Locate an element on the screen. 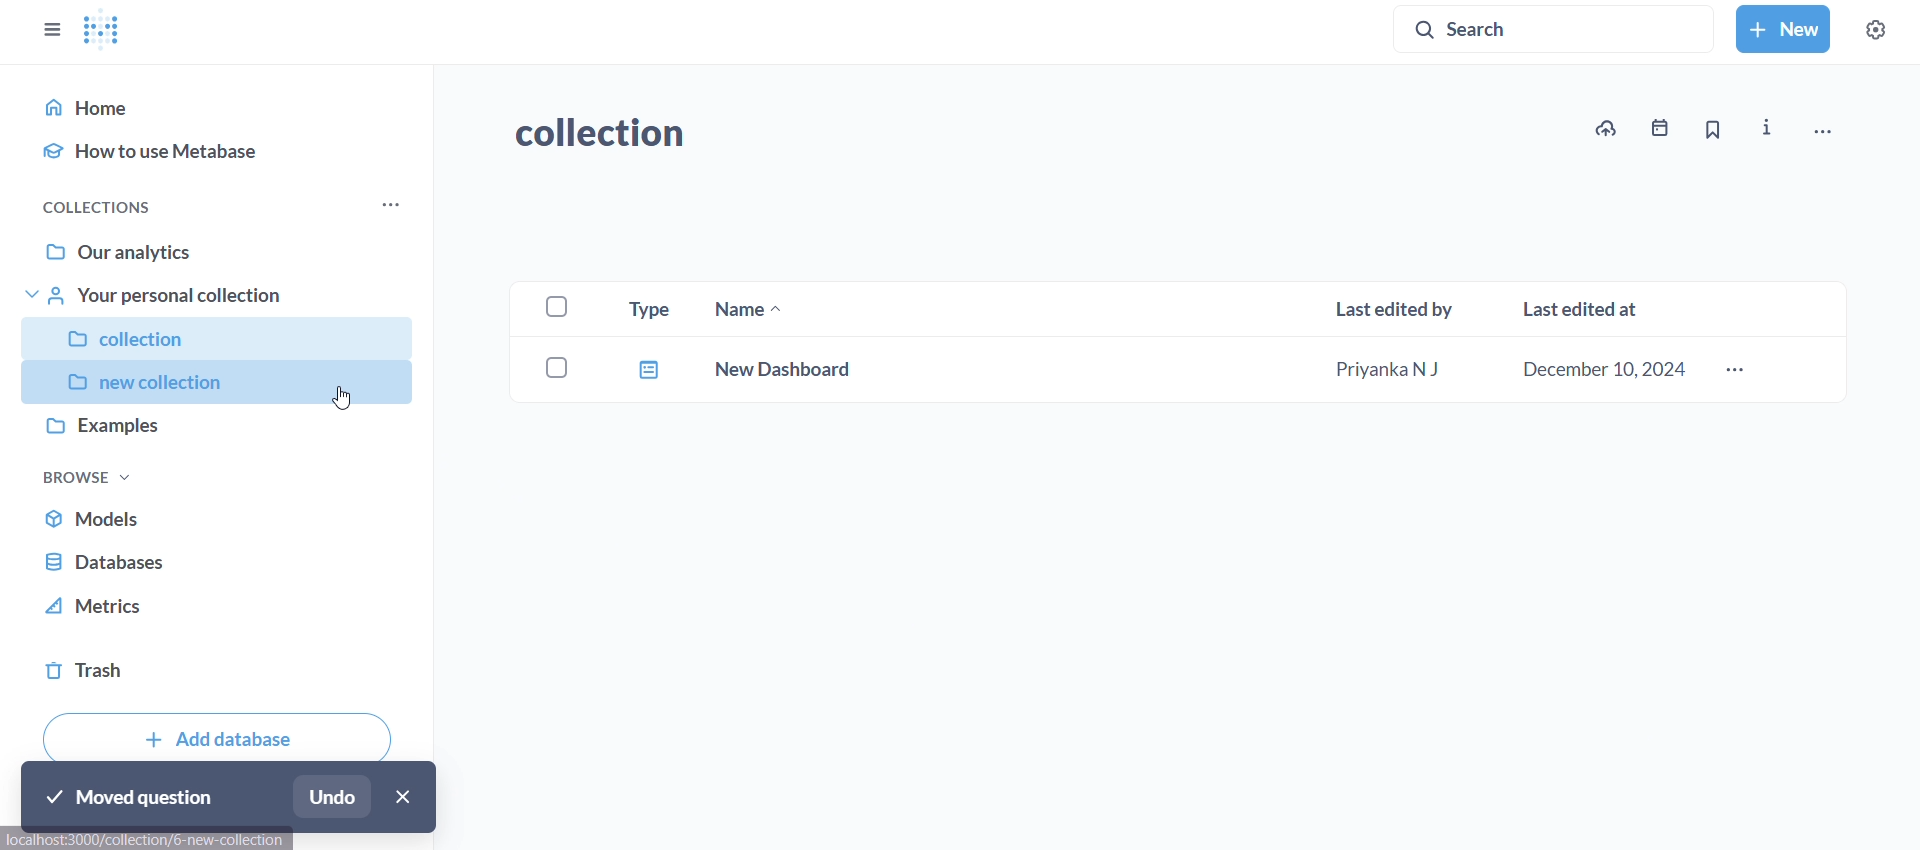  name is located at coordinates (741, 310).